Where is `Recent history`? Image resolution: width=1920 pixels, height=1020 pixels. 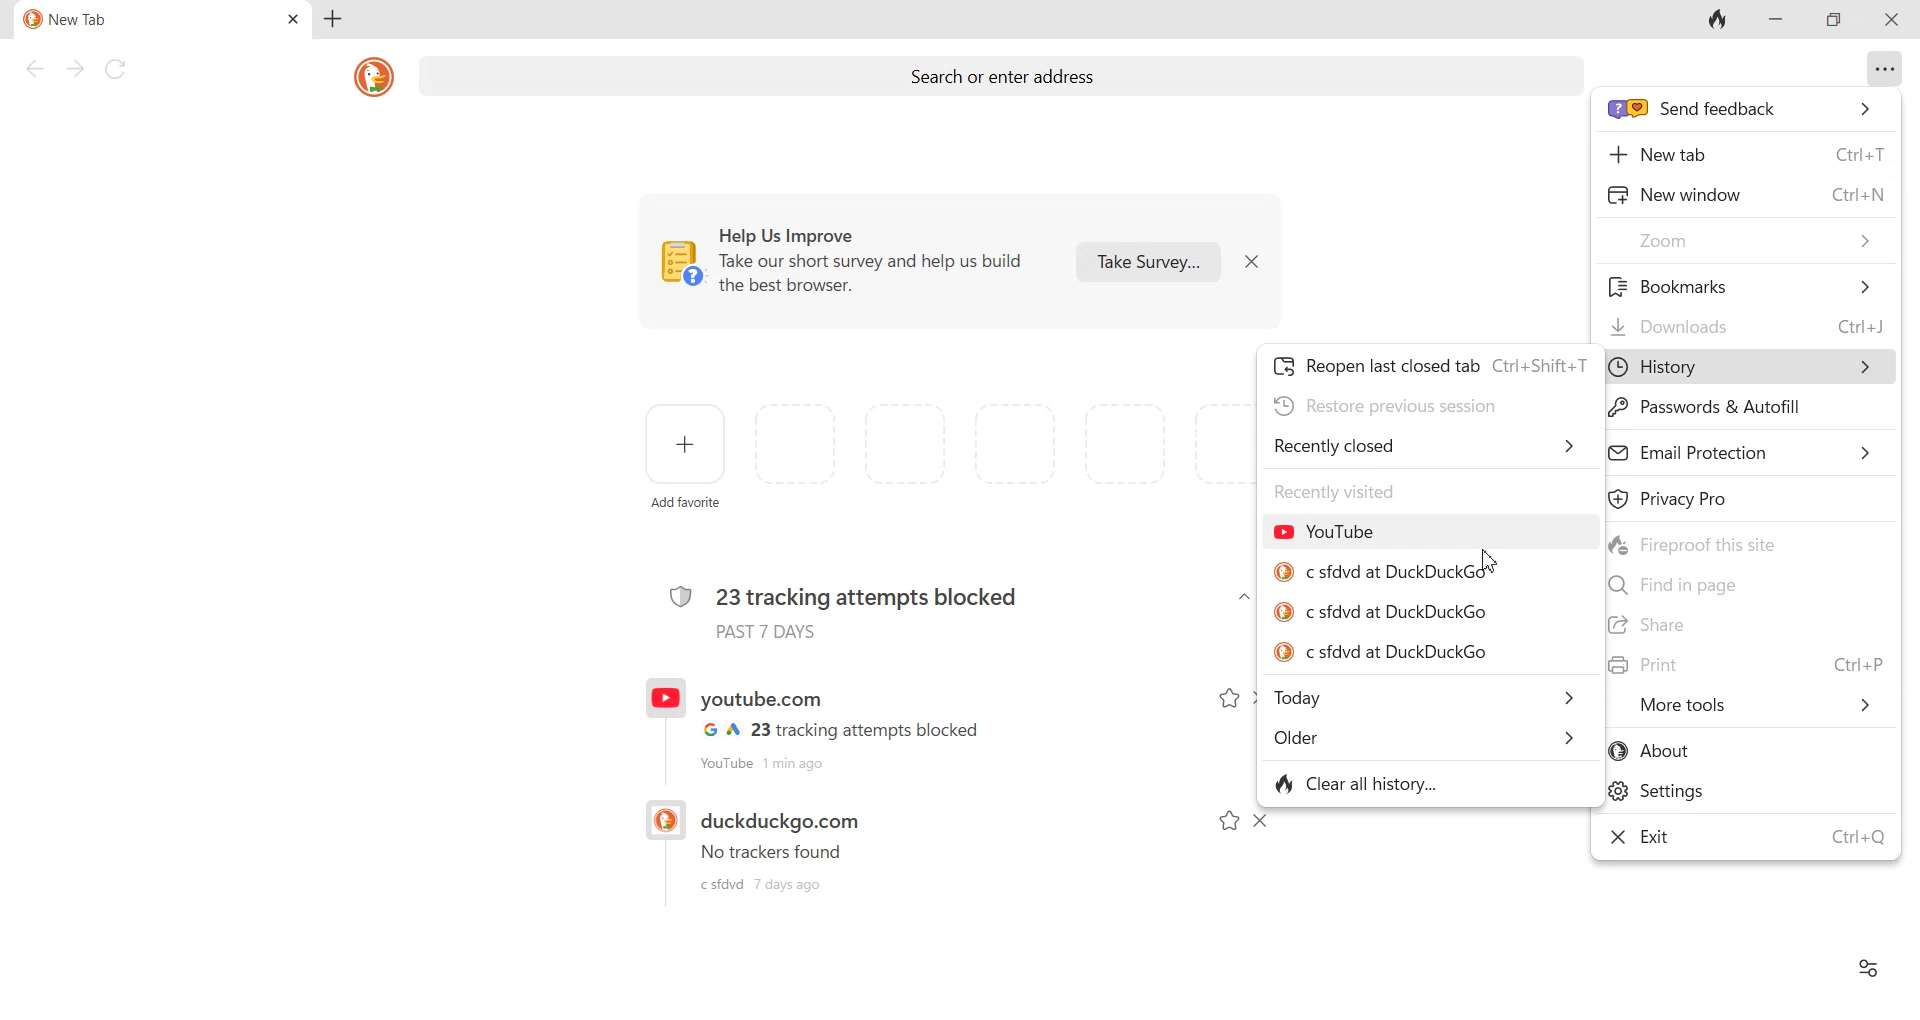 Recent history is located at coordinates (838, 845).